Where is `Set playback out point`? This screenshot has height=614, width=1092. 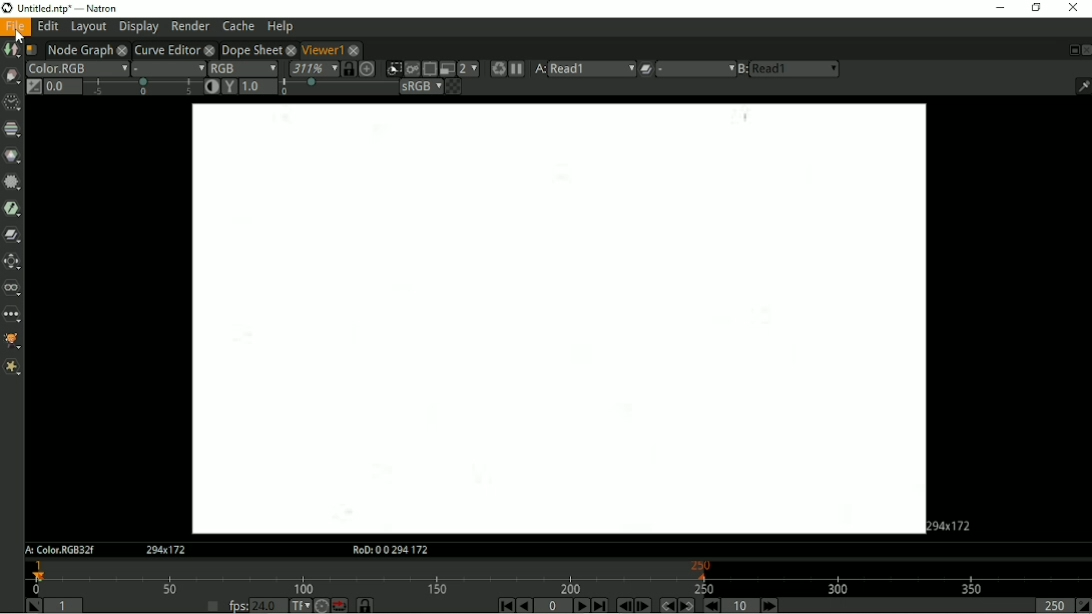 Set playback out point is located at coordinates (1083, 605).